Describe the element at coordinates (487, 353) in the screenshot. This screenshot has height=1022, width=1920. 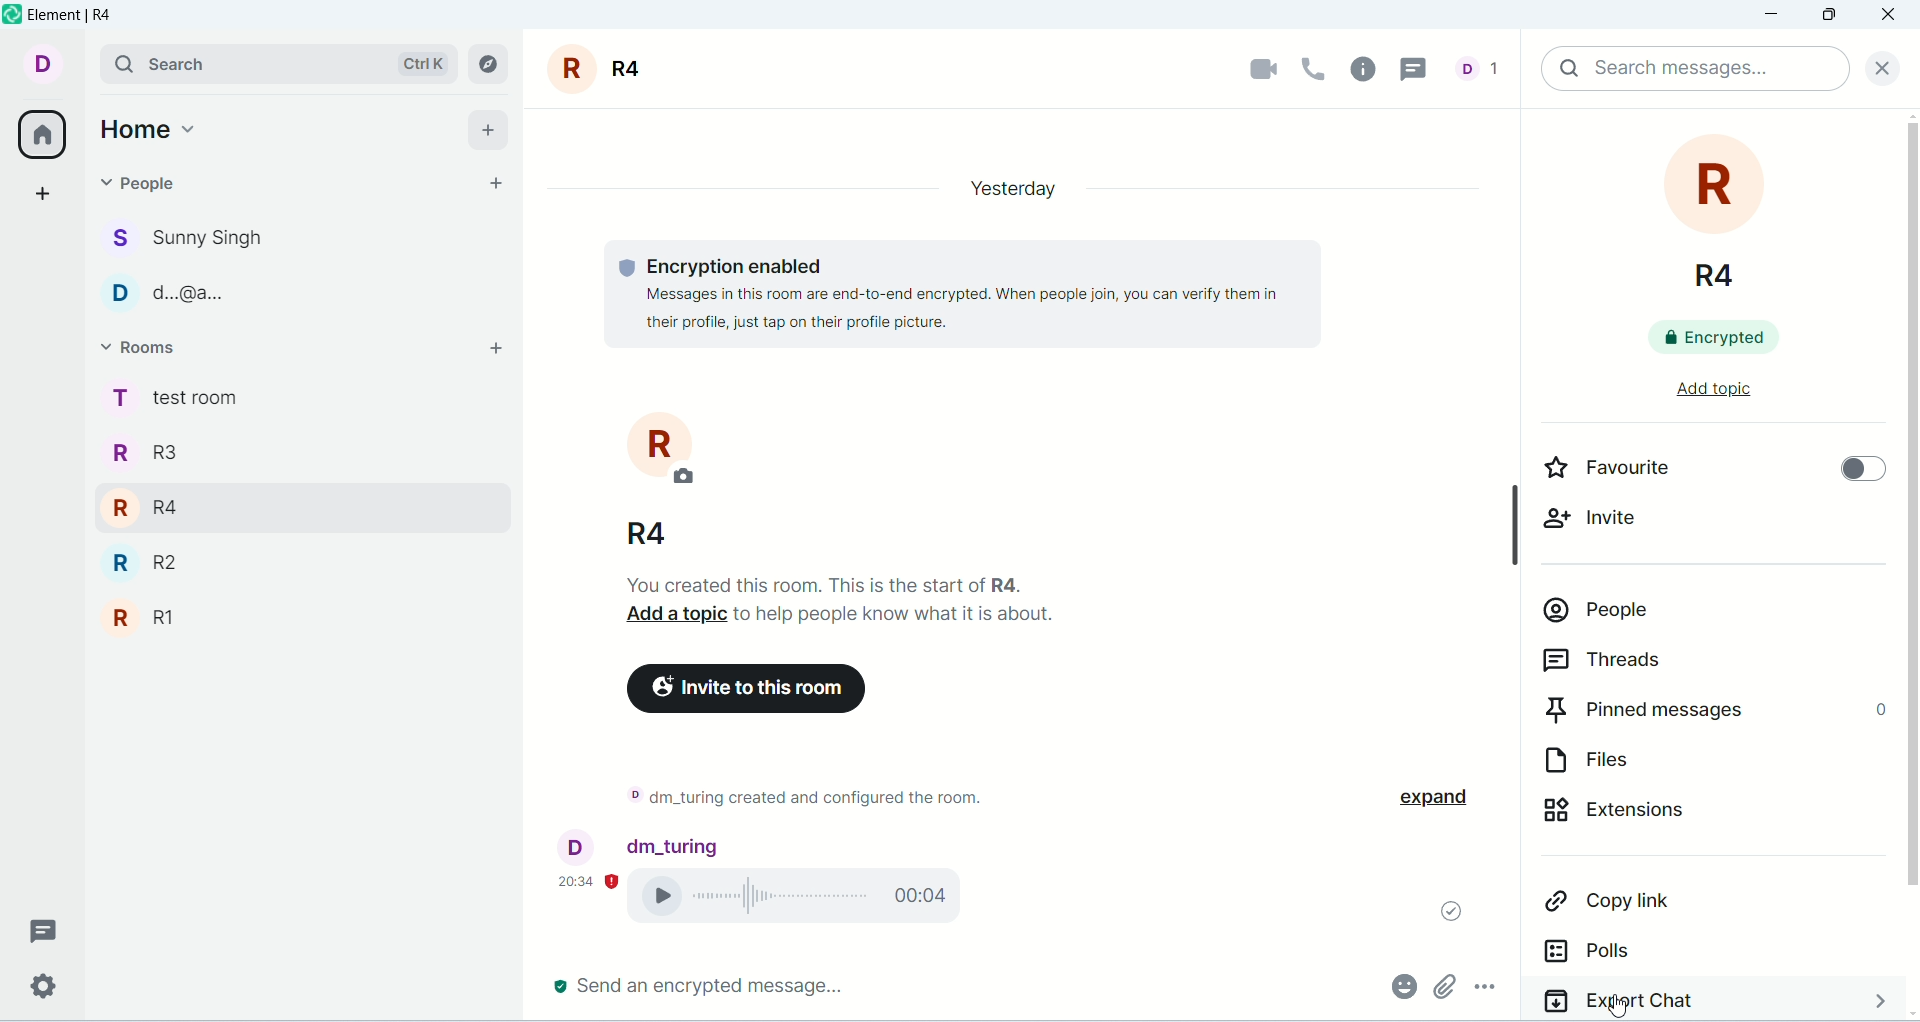
I see `add` at that location.